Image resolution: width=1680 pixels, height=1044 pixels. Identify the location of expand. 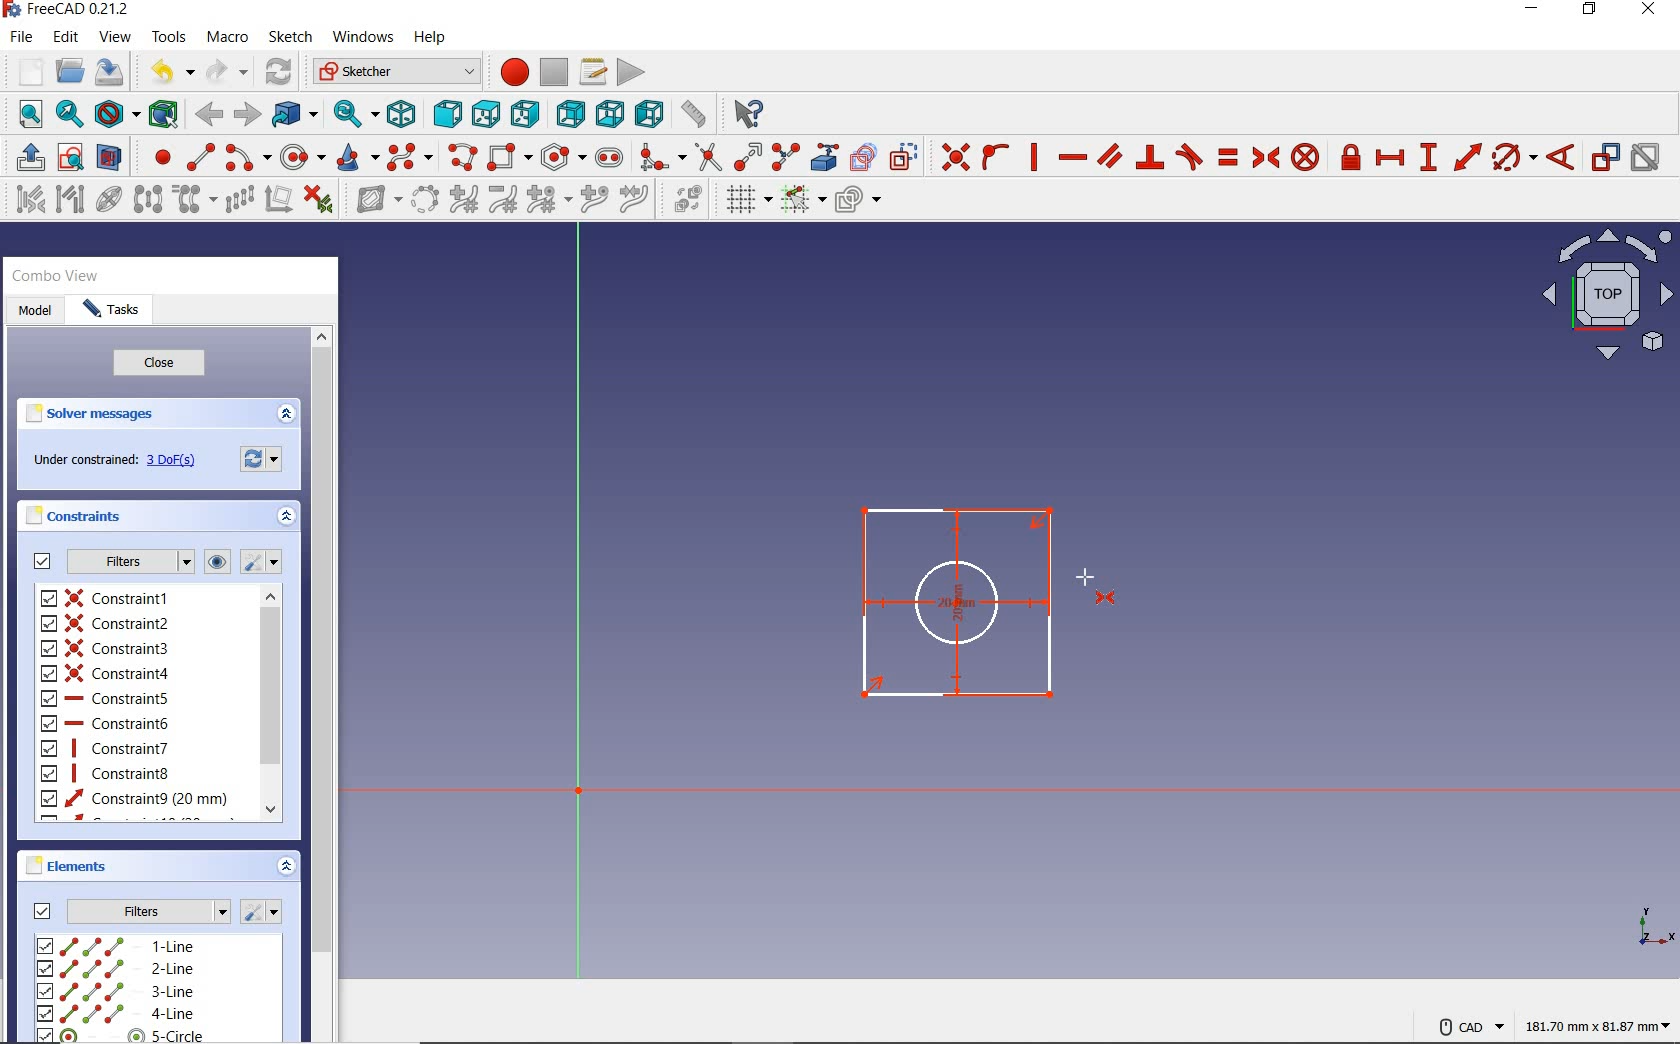
(287, 864).